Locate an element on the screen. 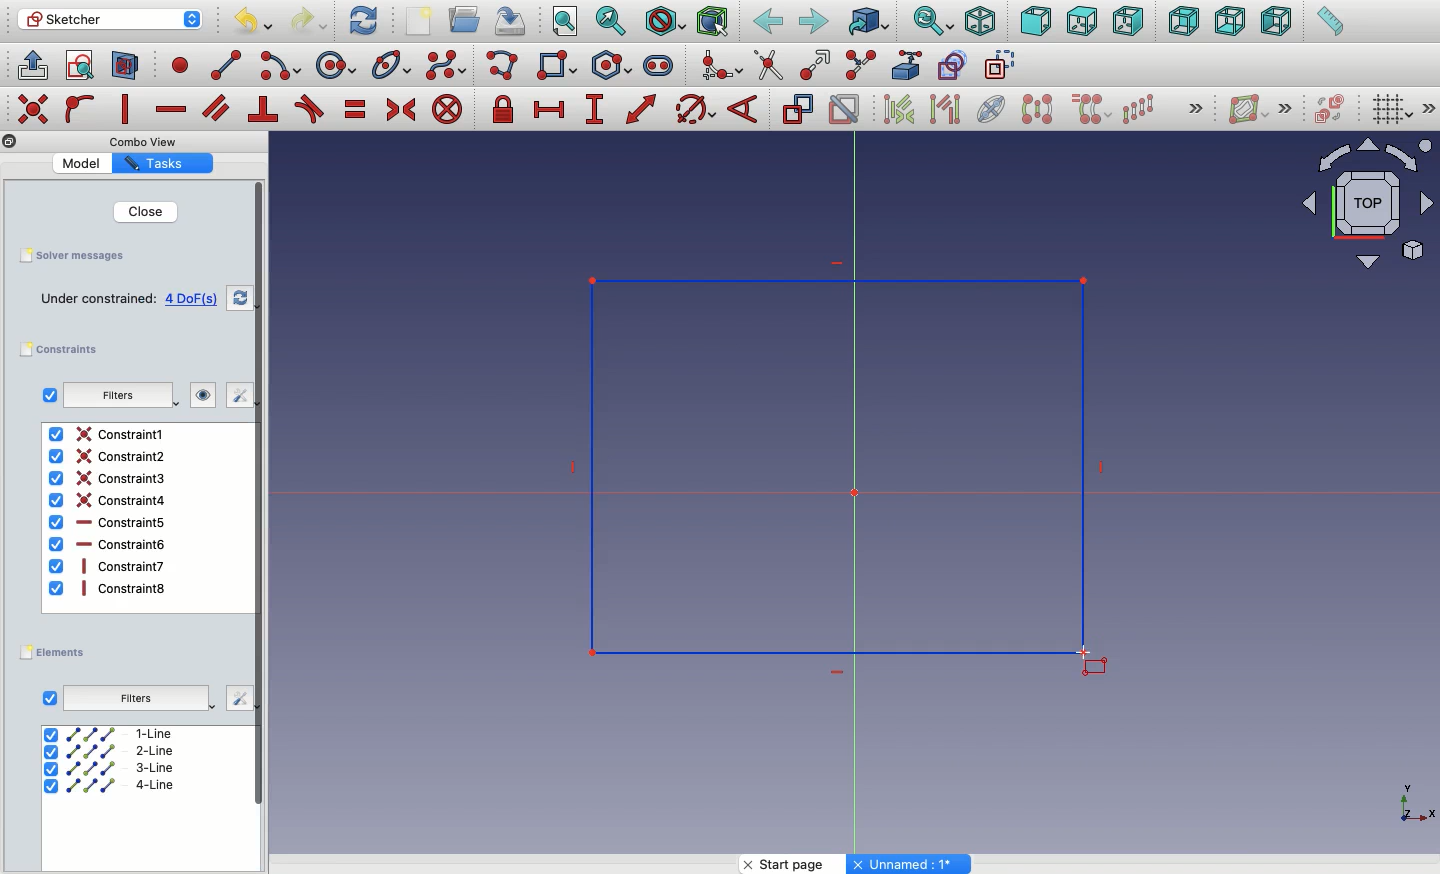 Image resolution: width=1440 pixels, height=874 pixels. Rectangle is located at coordinates (561, 68).